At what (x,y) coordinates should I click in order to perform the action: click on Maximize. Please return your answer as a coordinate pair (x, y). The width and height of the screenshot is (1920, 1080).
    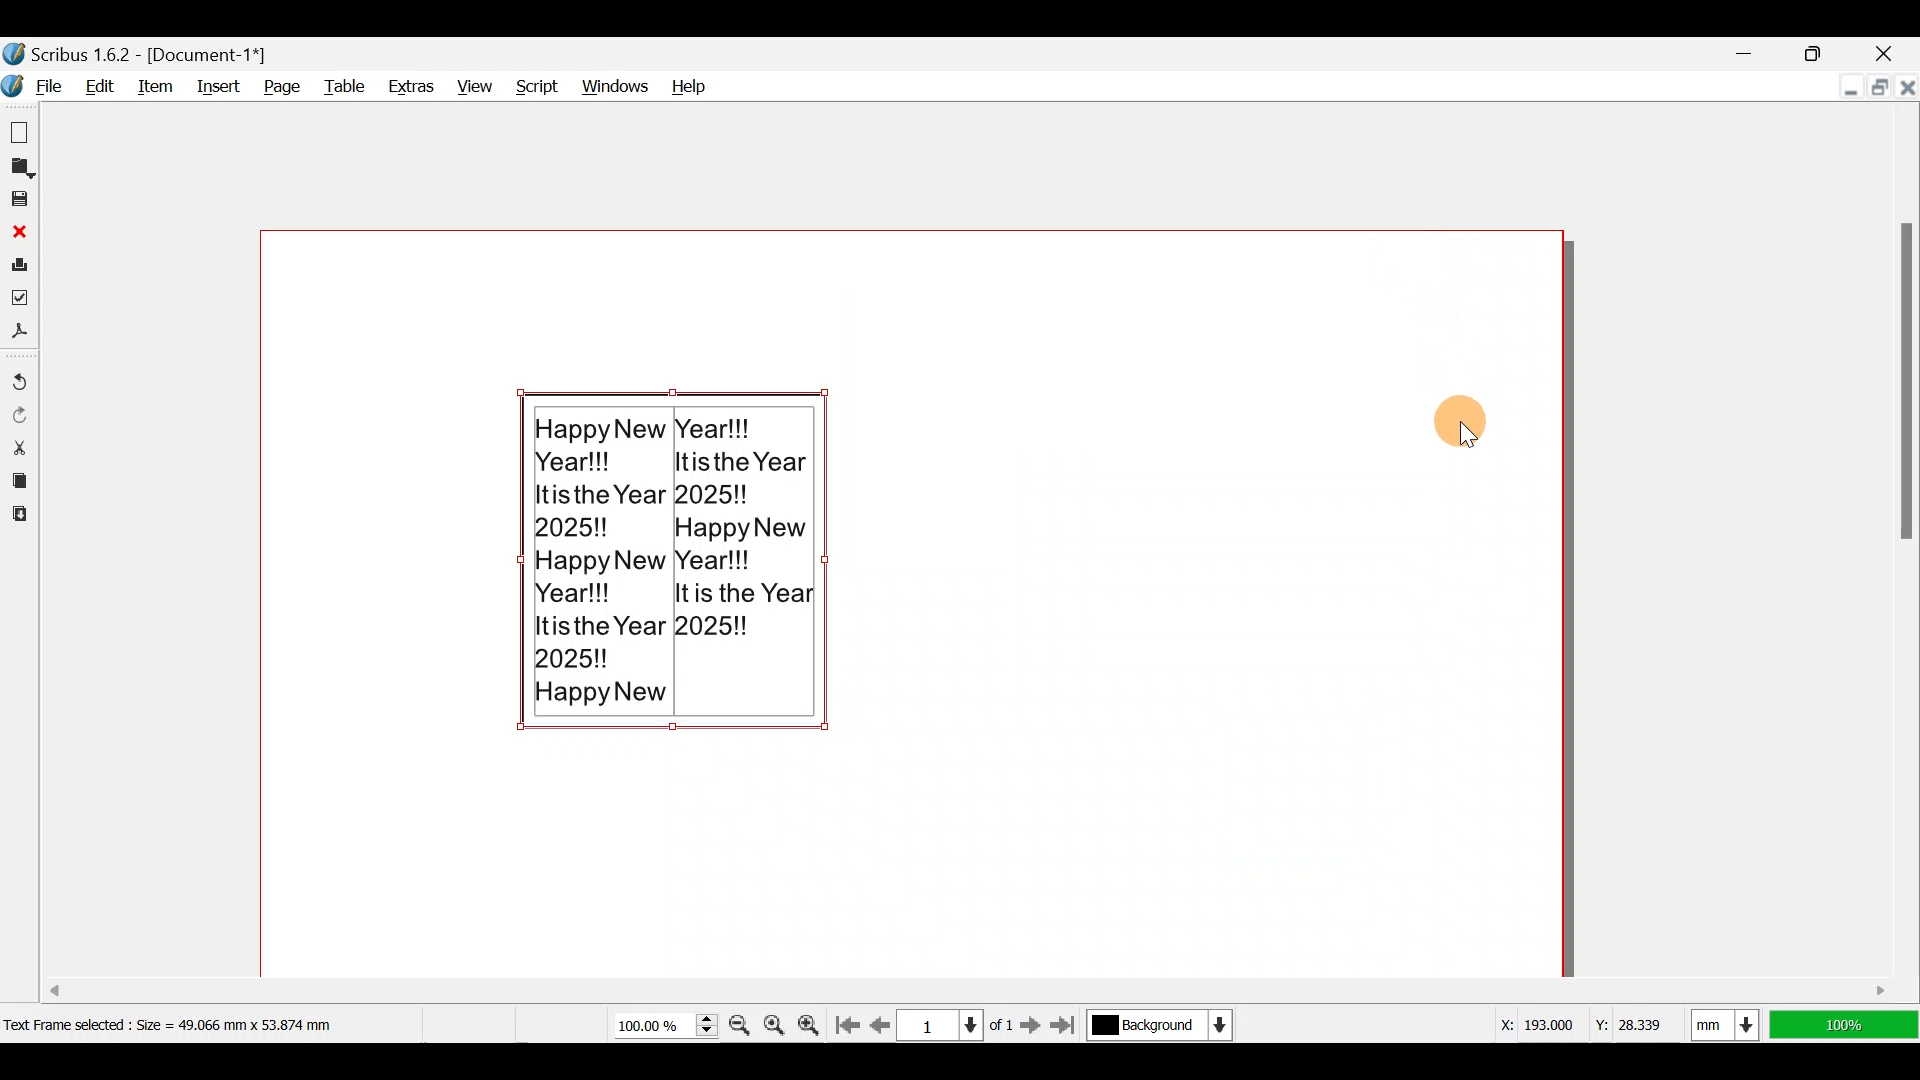
    Looking at the image, I should click on (1831, 52).